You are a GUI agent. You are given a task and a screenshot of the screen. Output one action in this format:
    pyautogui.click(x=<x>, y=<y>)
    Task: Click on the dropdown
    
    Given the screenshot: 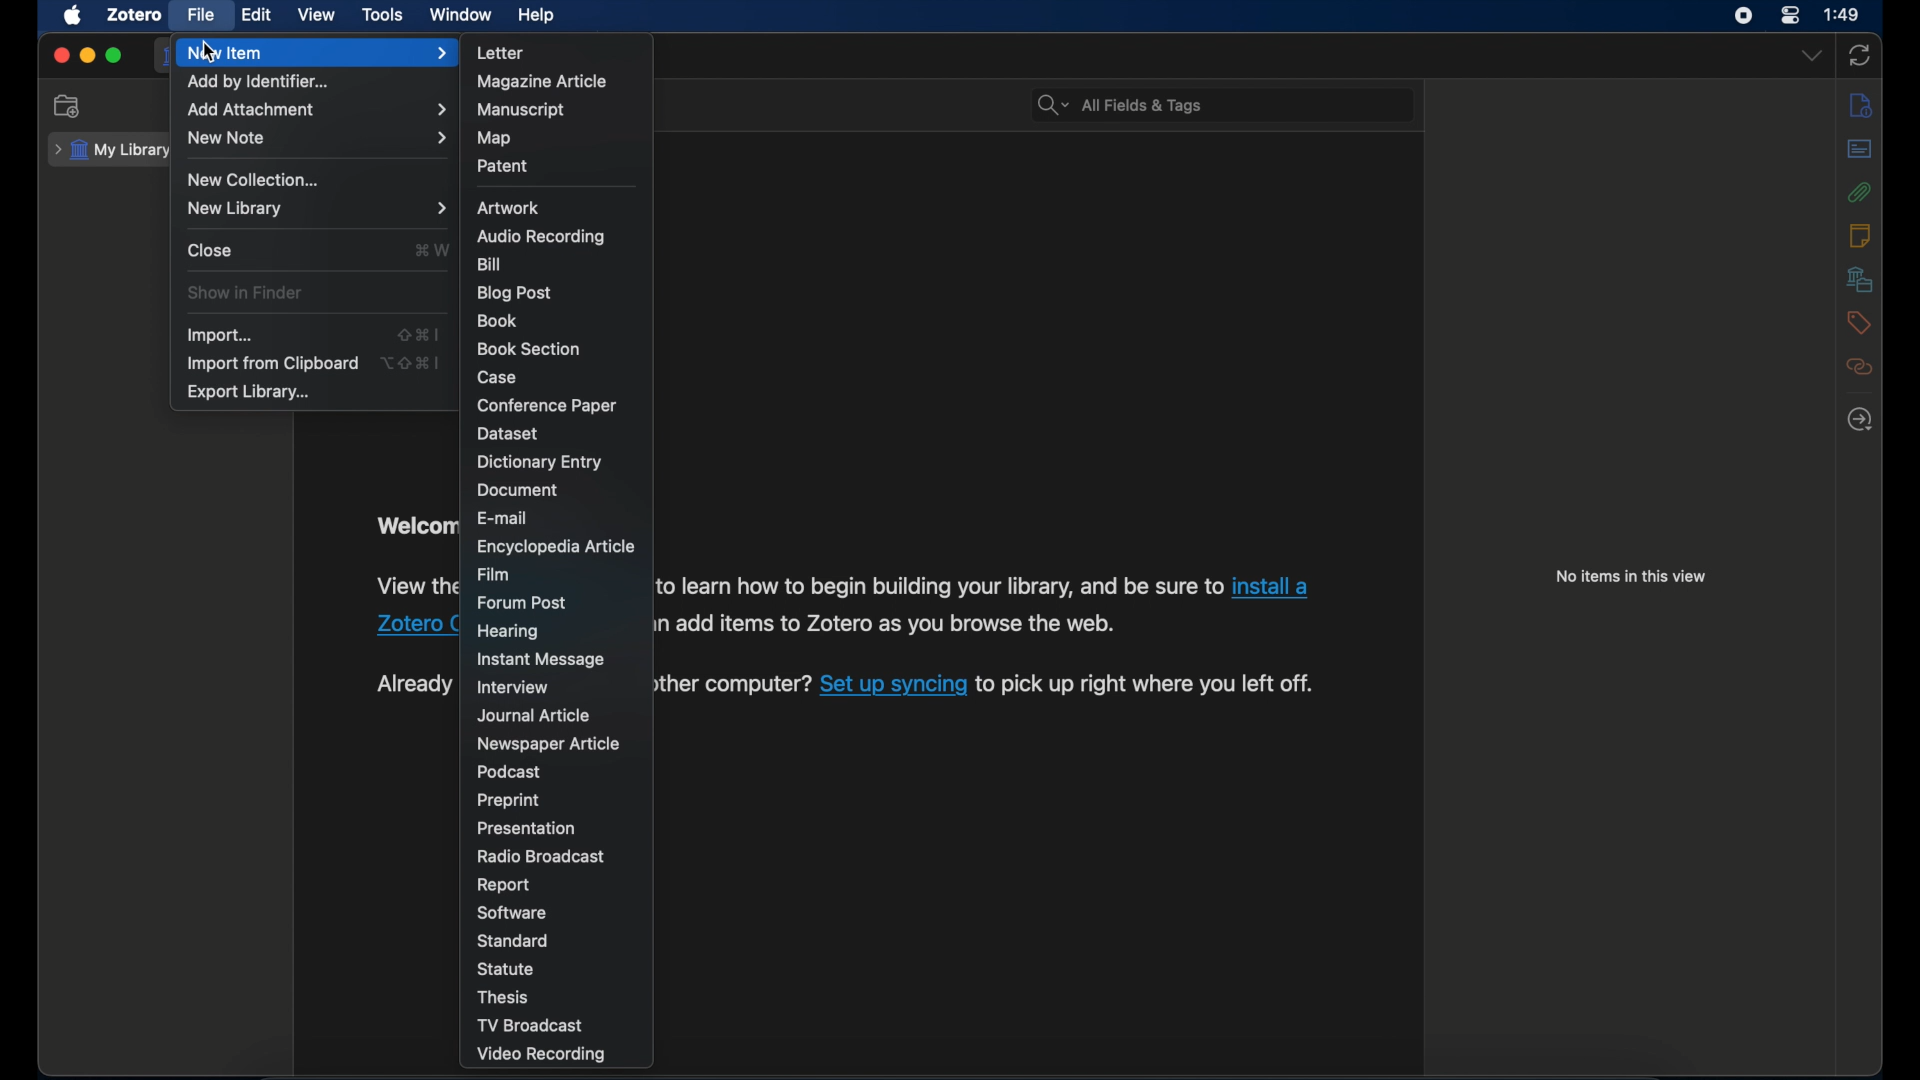 What is the action you would take?
    pyautogui.click(x=1813, y=56)
    